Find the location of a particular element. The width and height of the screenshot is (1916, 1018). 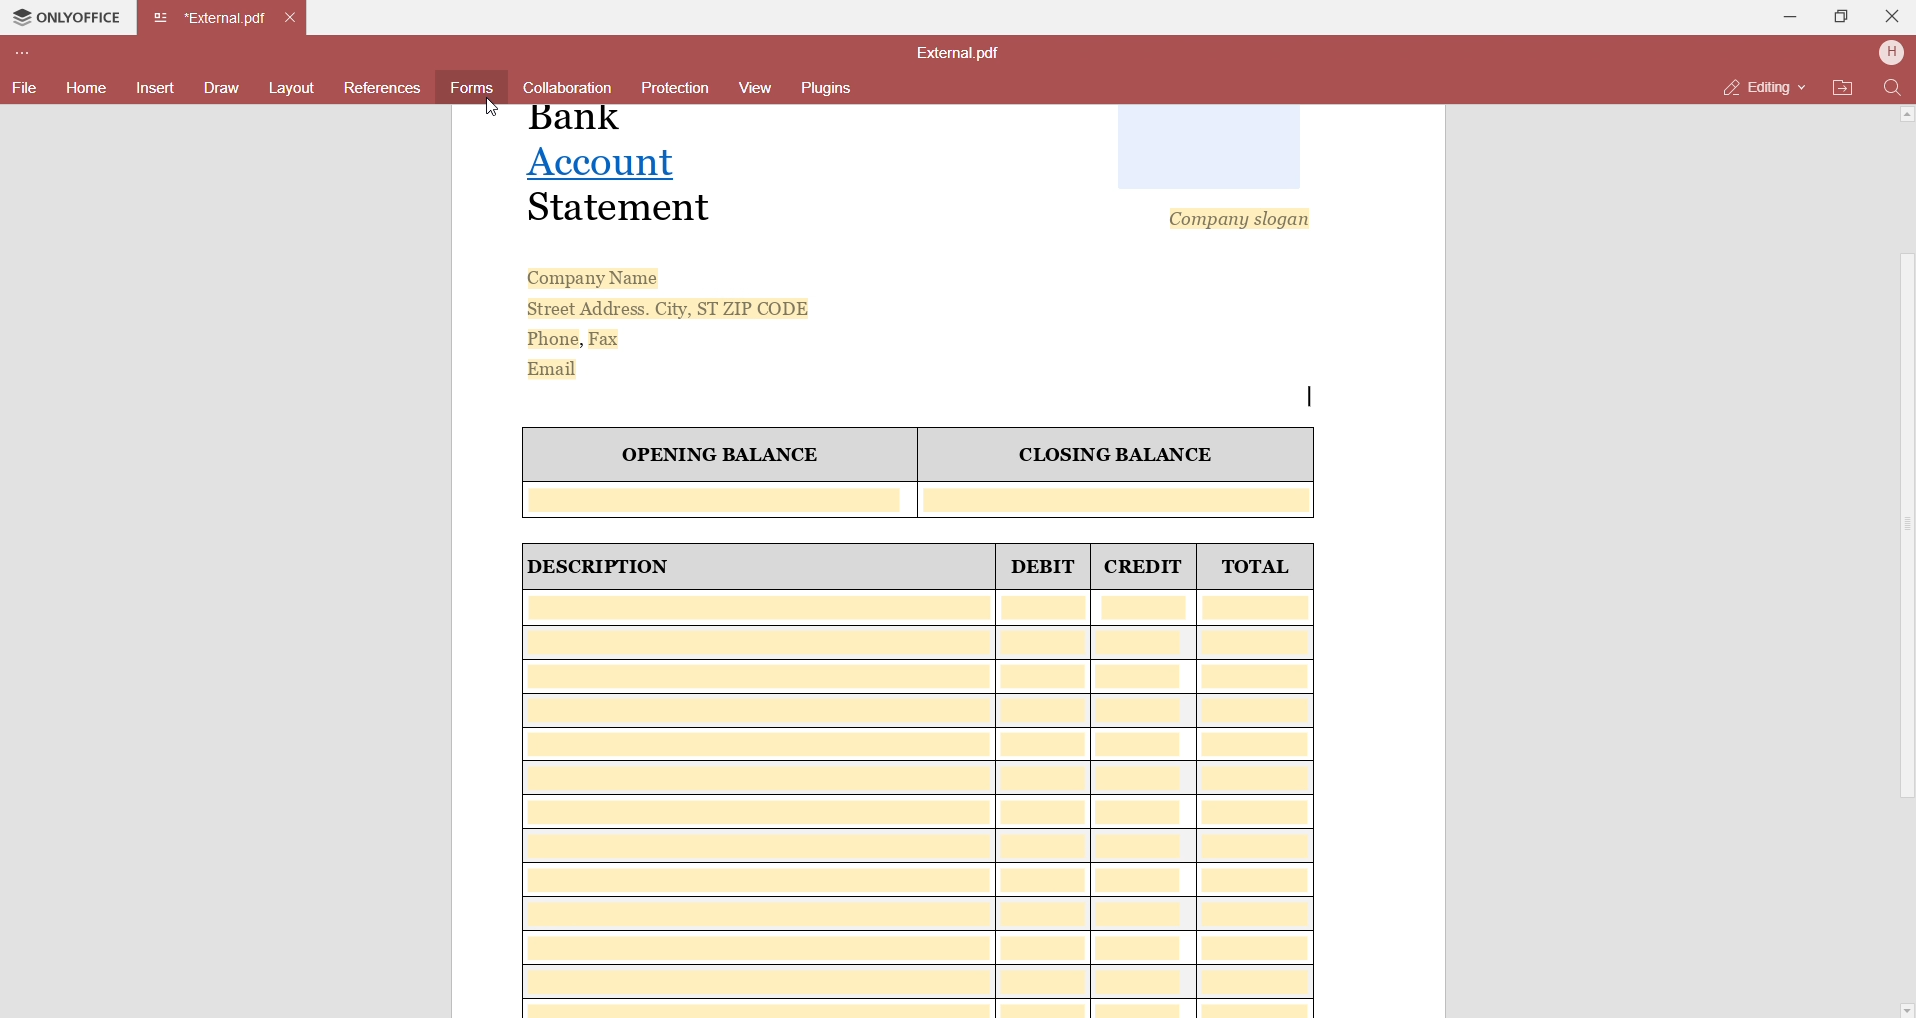

Scroll down is located at coordinates (1904, 1007).